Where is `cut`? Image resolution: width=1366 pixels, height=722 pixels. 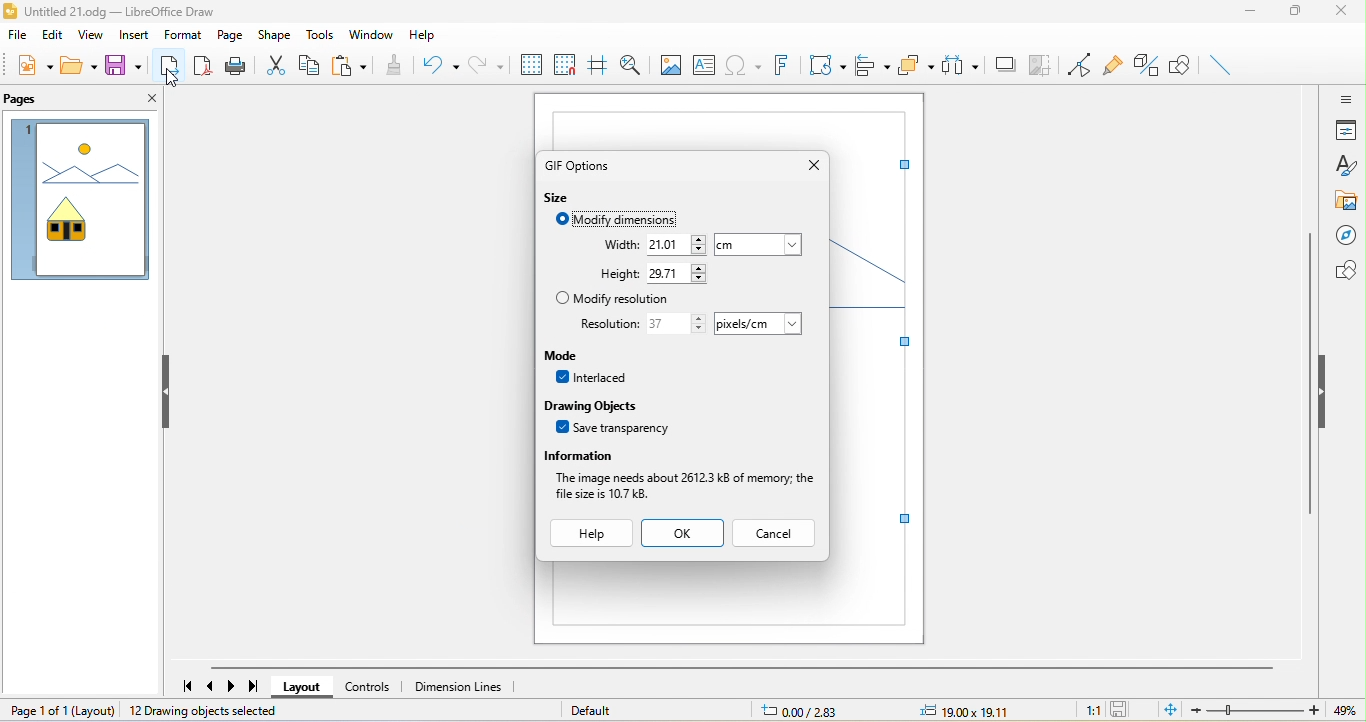
cut is located at coordinates (275, 63).